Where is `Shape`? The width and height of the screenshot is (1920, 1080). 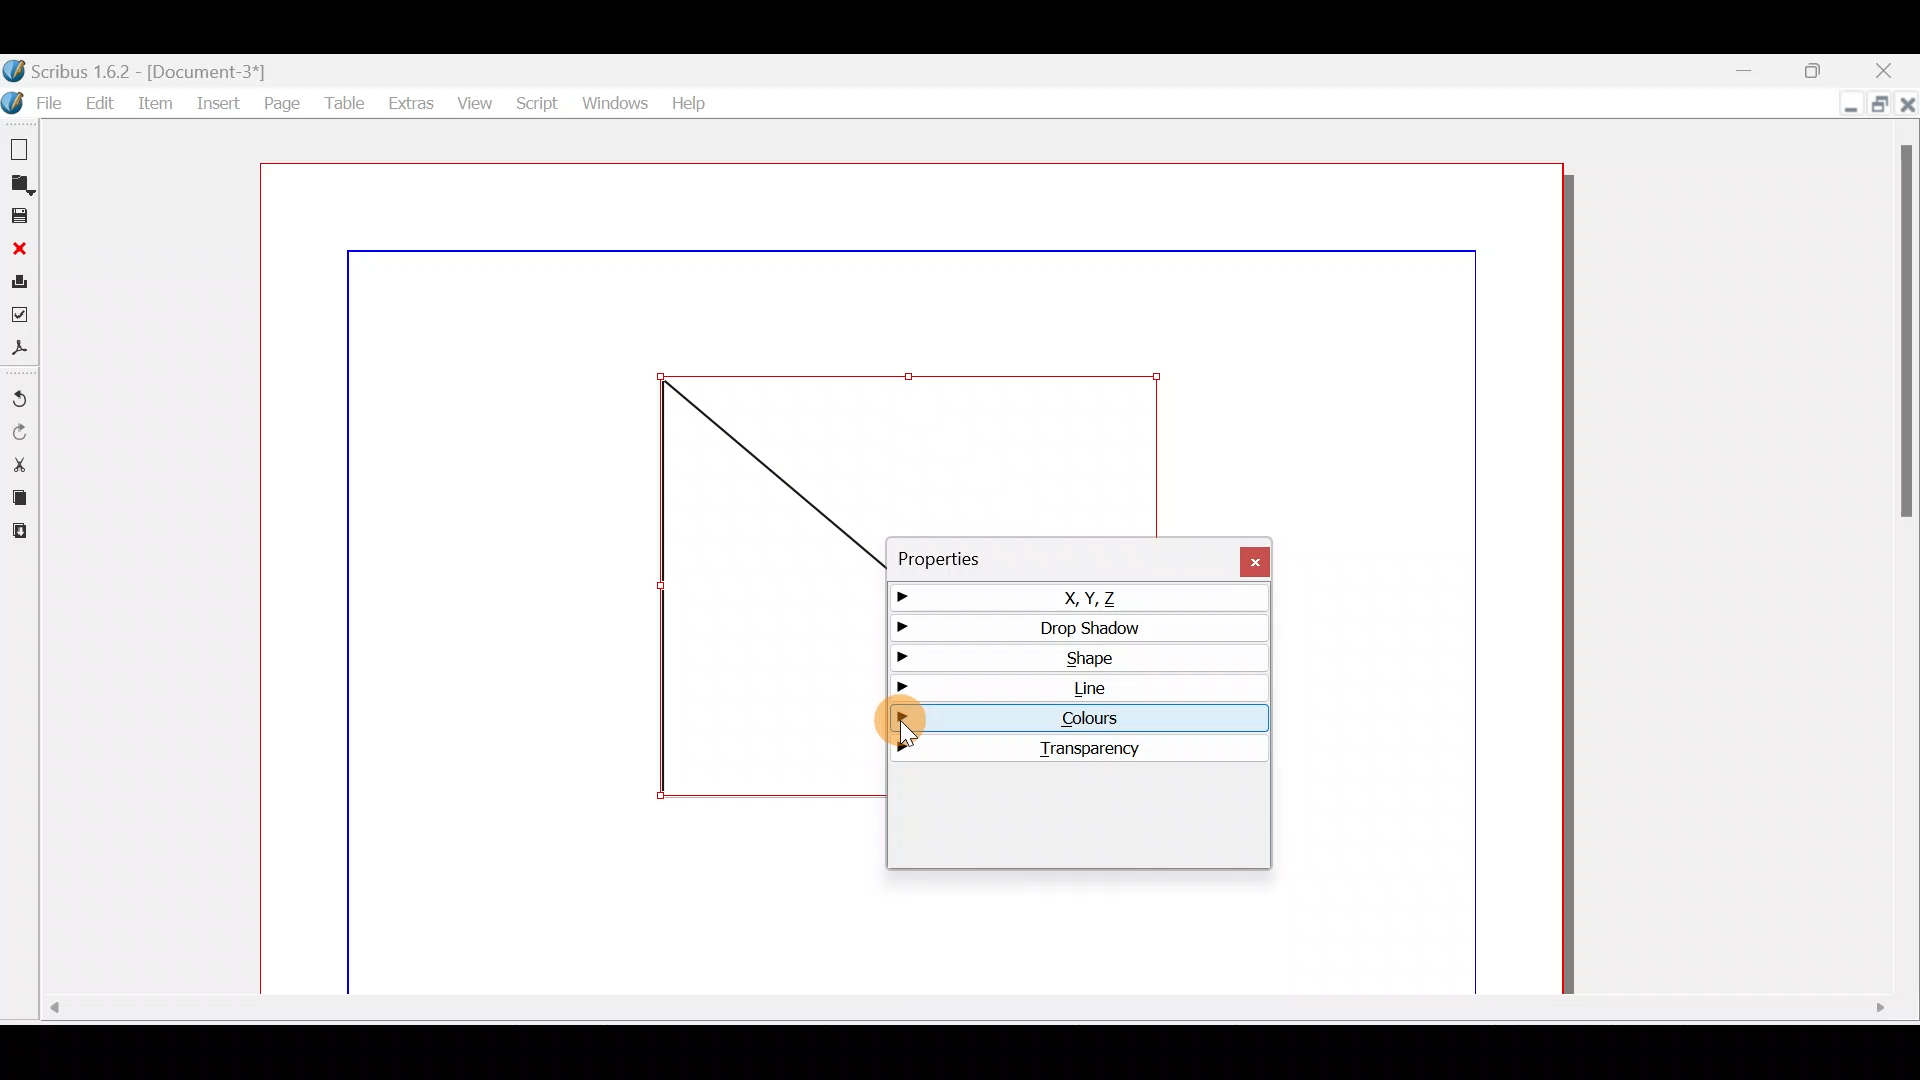 Shape is located at coordinates (1087, 657).